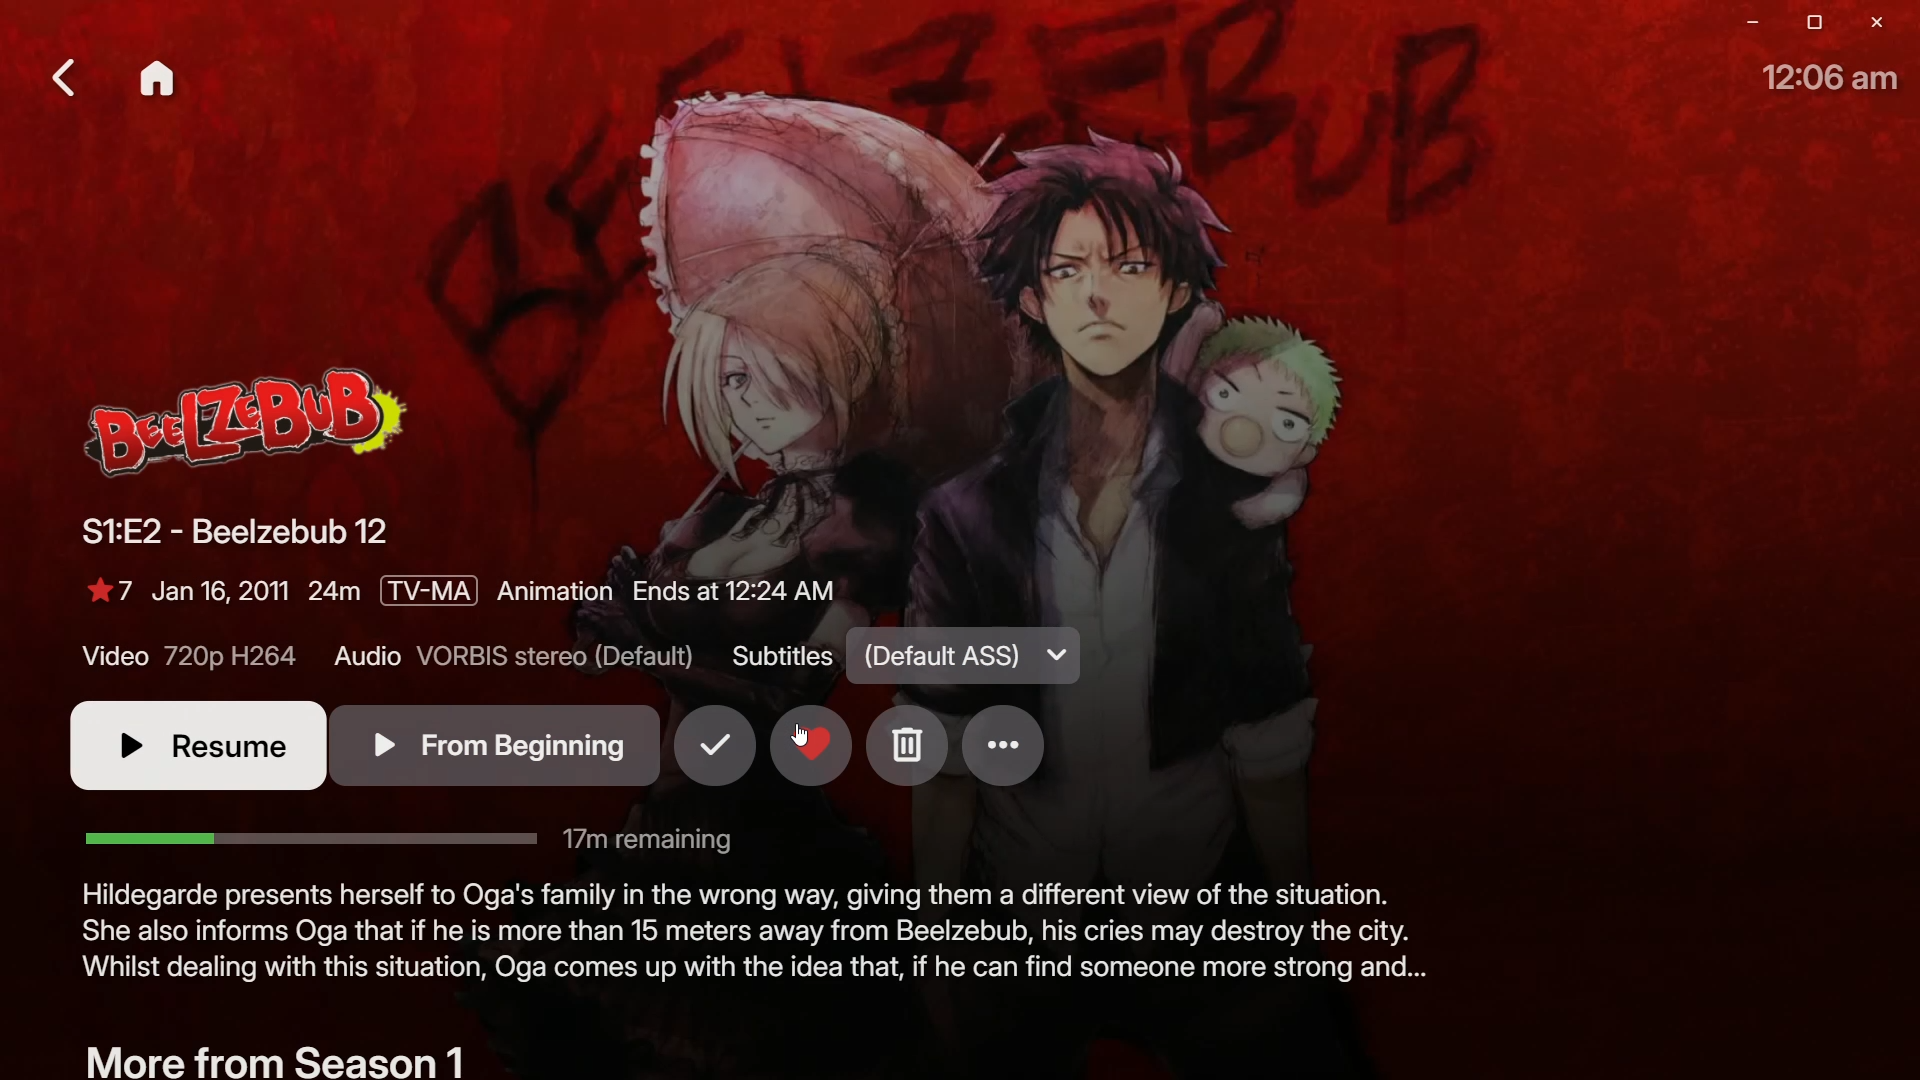 This screenshot has height=1080, width=1920. I want to click on Remaining TIme, so click(411, 840).